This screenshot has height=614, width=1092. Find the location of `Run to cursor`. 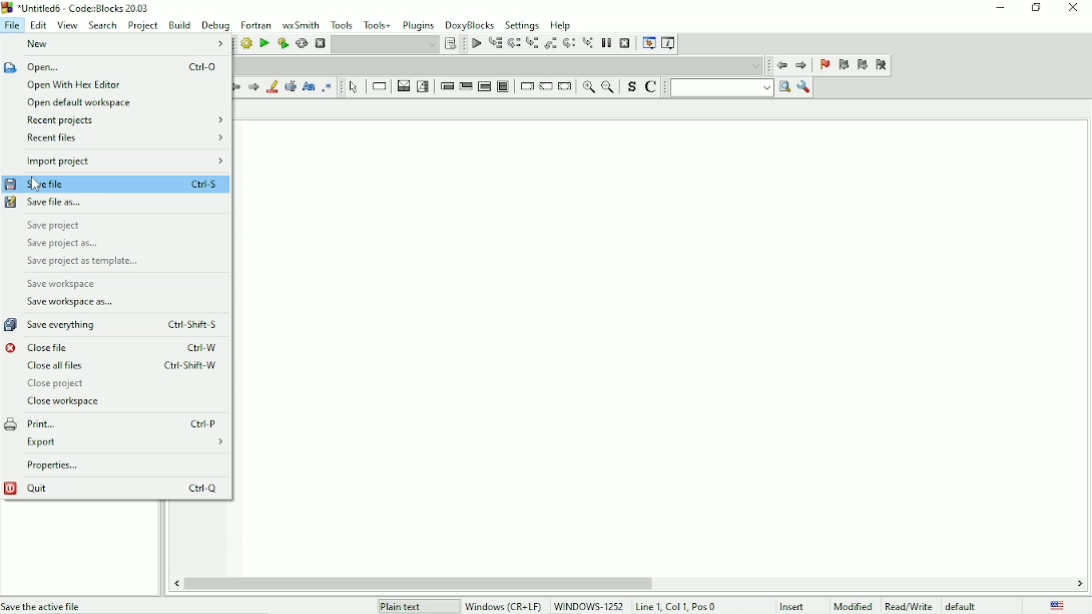

Run to cursor is located at coordinates (495, 44).